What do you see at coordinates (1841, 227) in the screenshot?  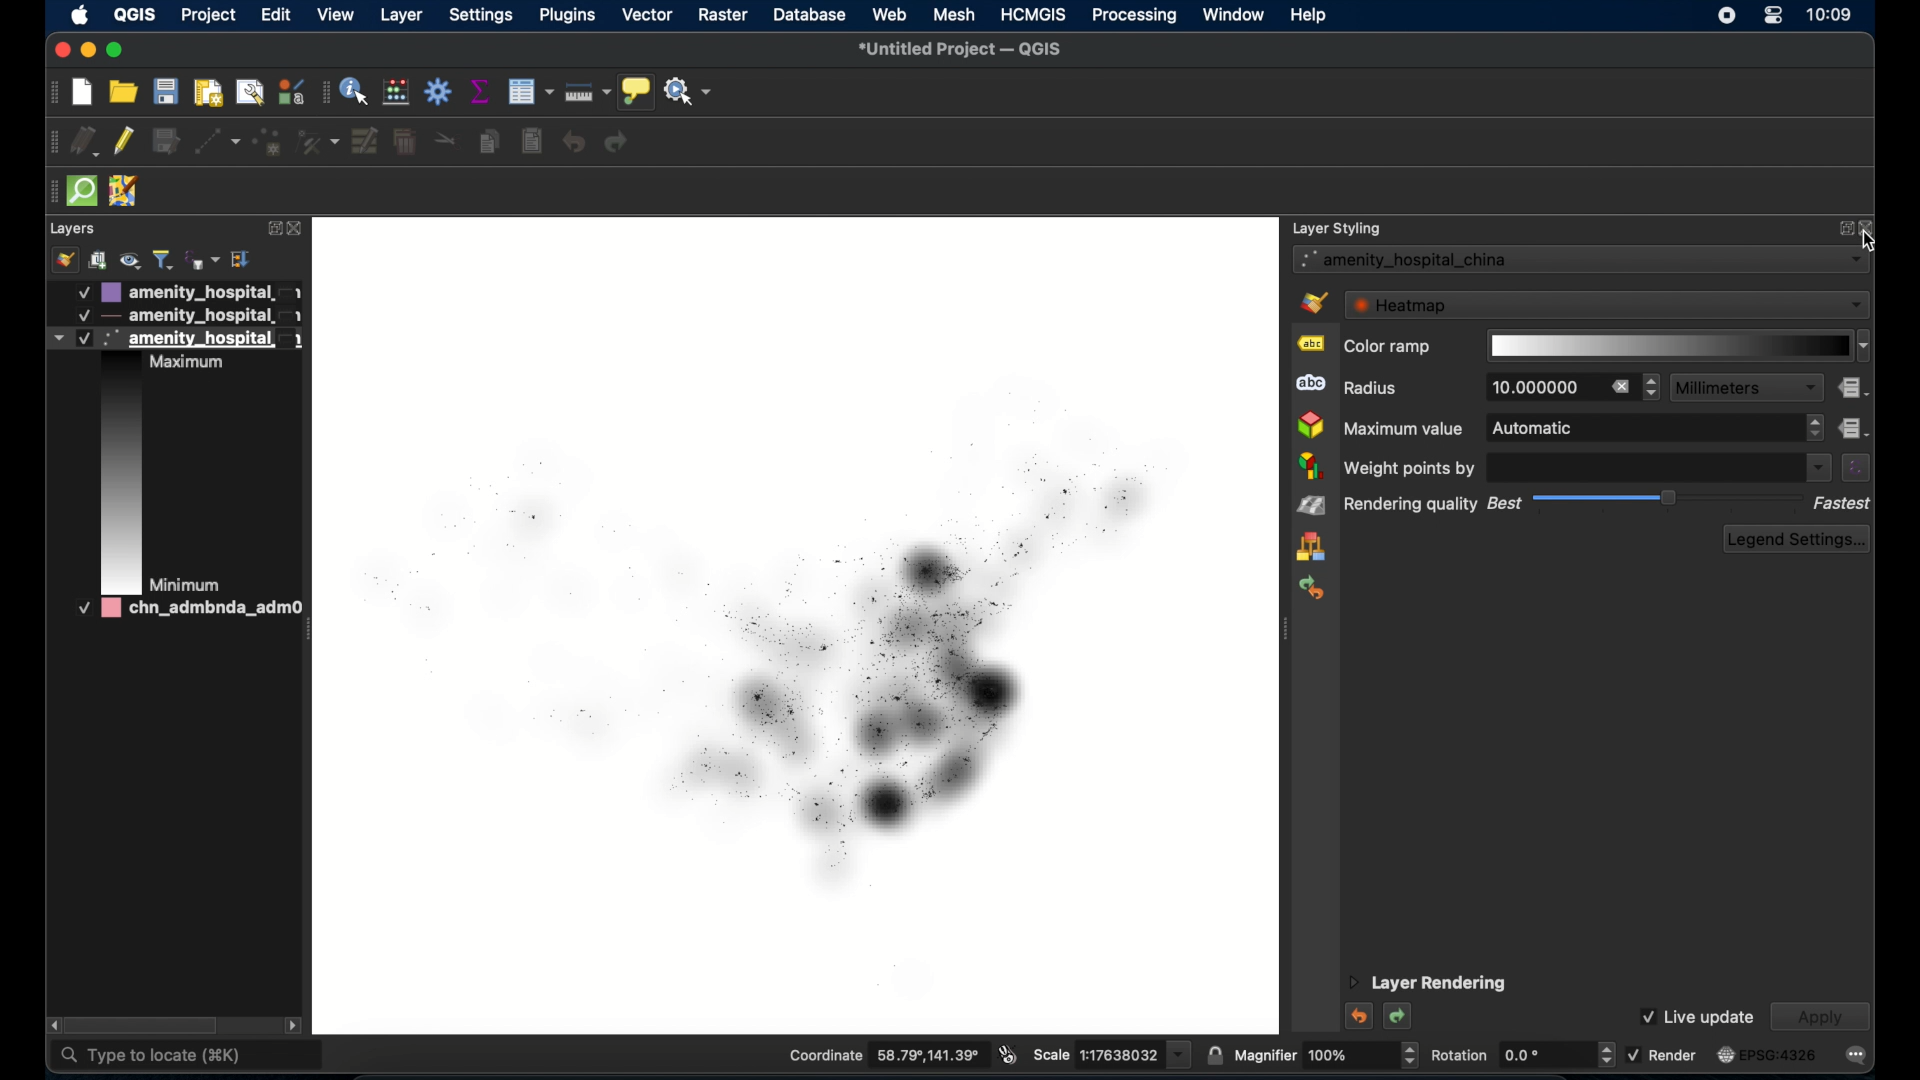 I see `expand` at bounding box center [1841, 227].